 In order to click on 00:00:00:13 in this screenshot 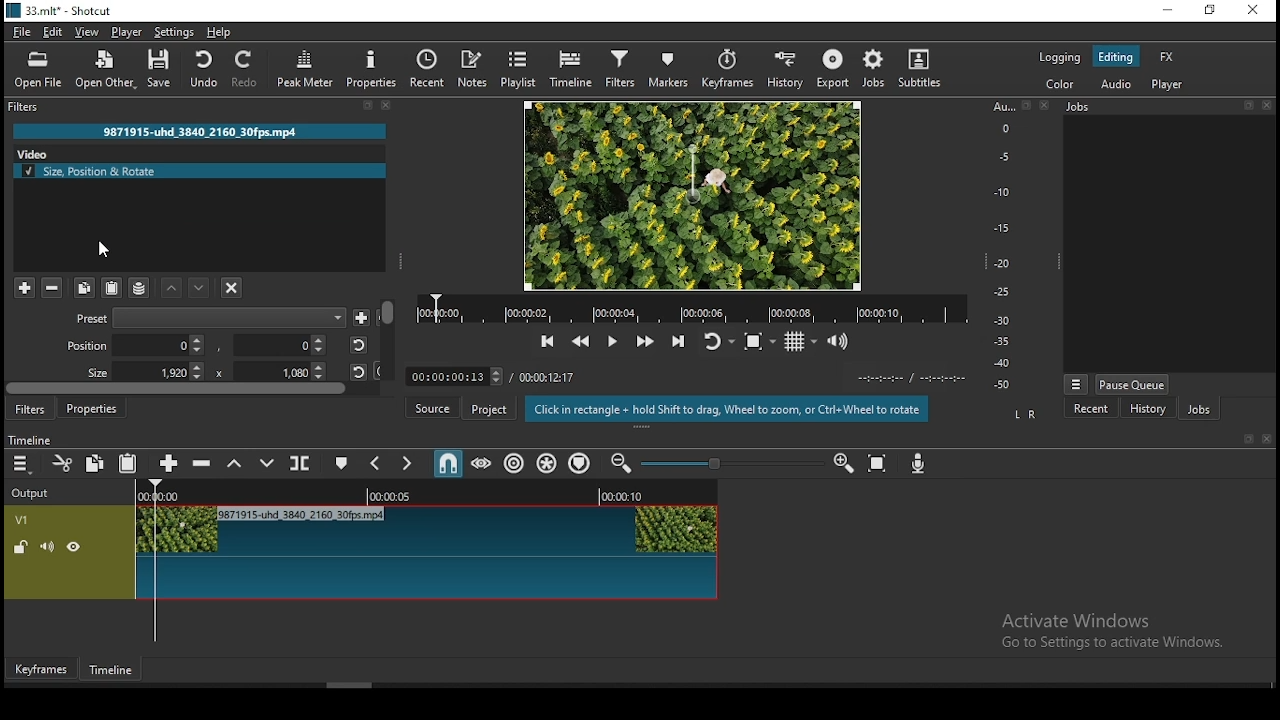, I will do `click(447, 375)`.